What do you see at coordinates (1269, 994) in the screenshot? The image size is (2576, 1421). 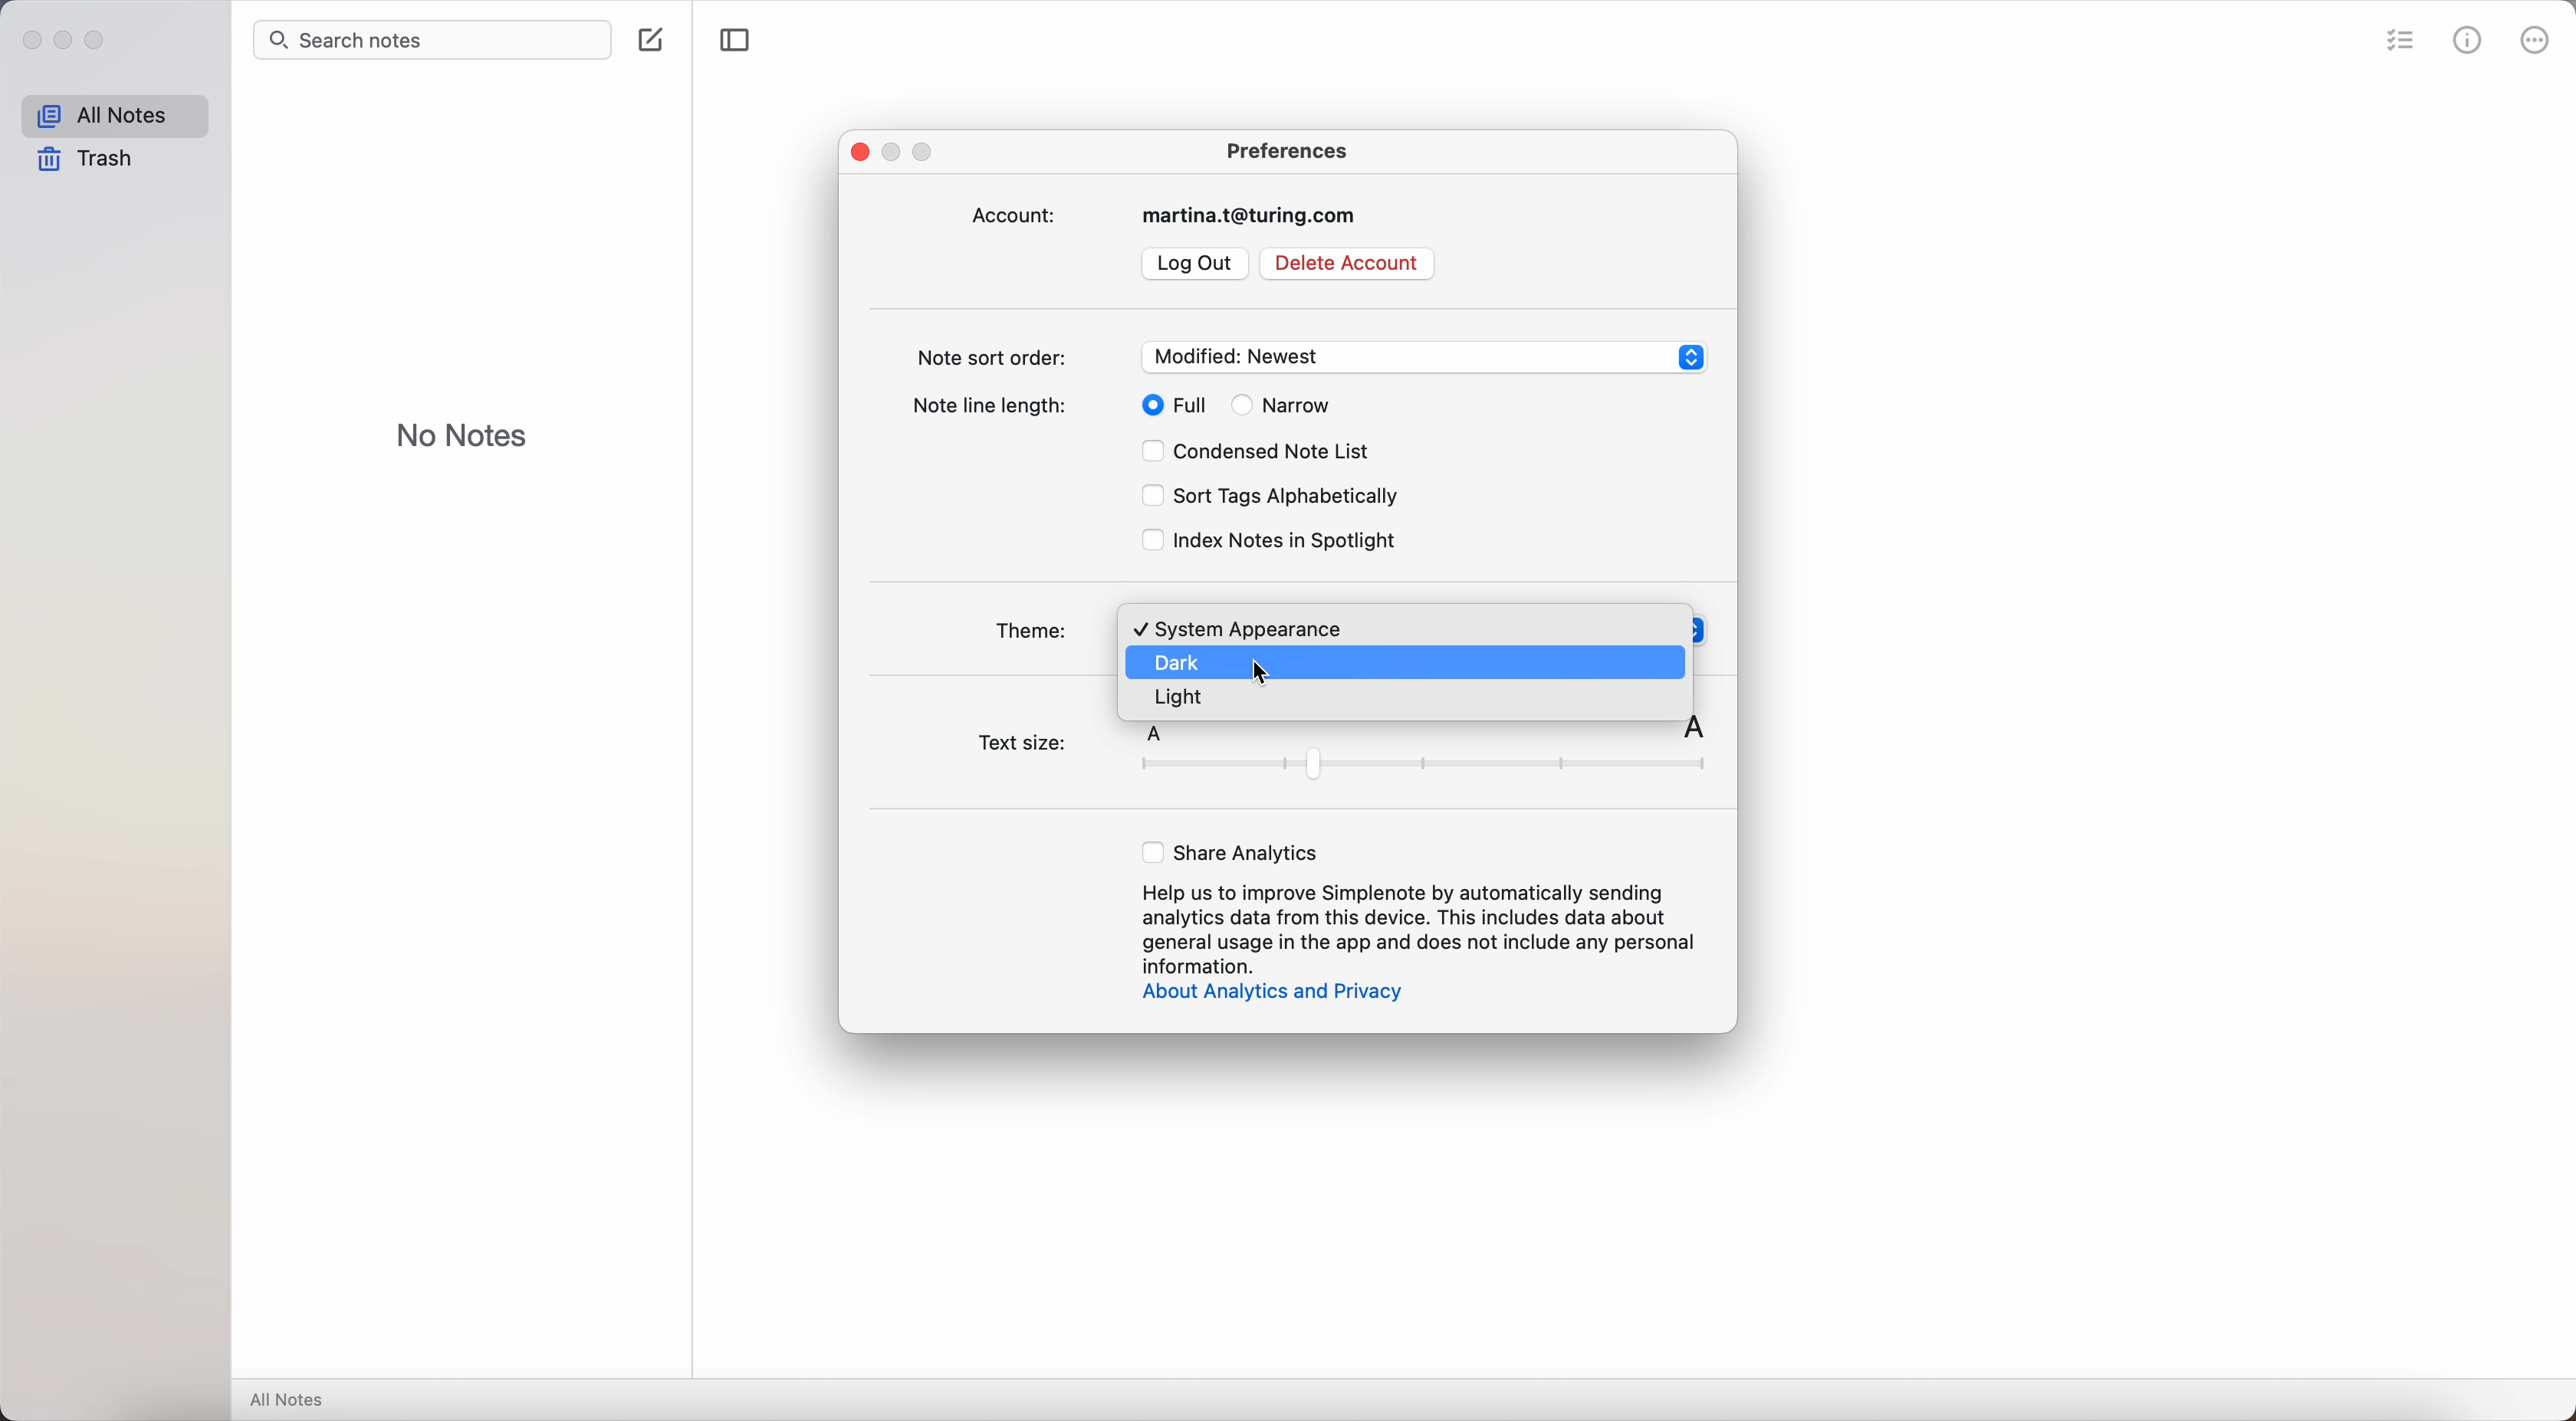 I see `about analytics and privacy` at bounding box center [1269, 994].